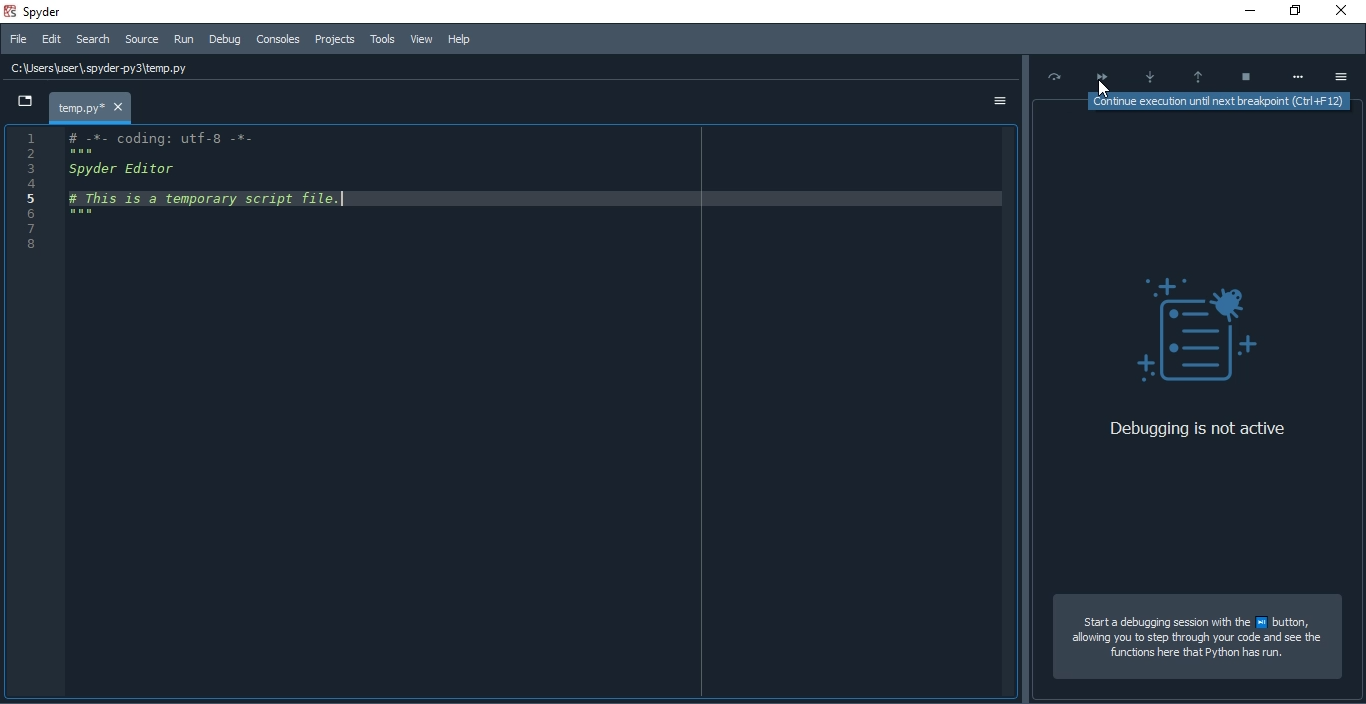 The height and width of the screenshot is (704, 1366). Describe the element at coordinates (1102, 88) in the screenshot. I see `cursor` at that location.